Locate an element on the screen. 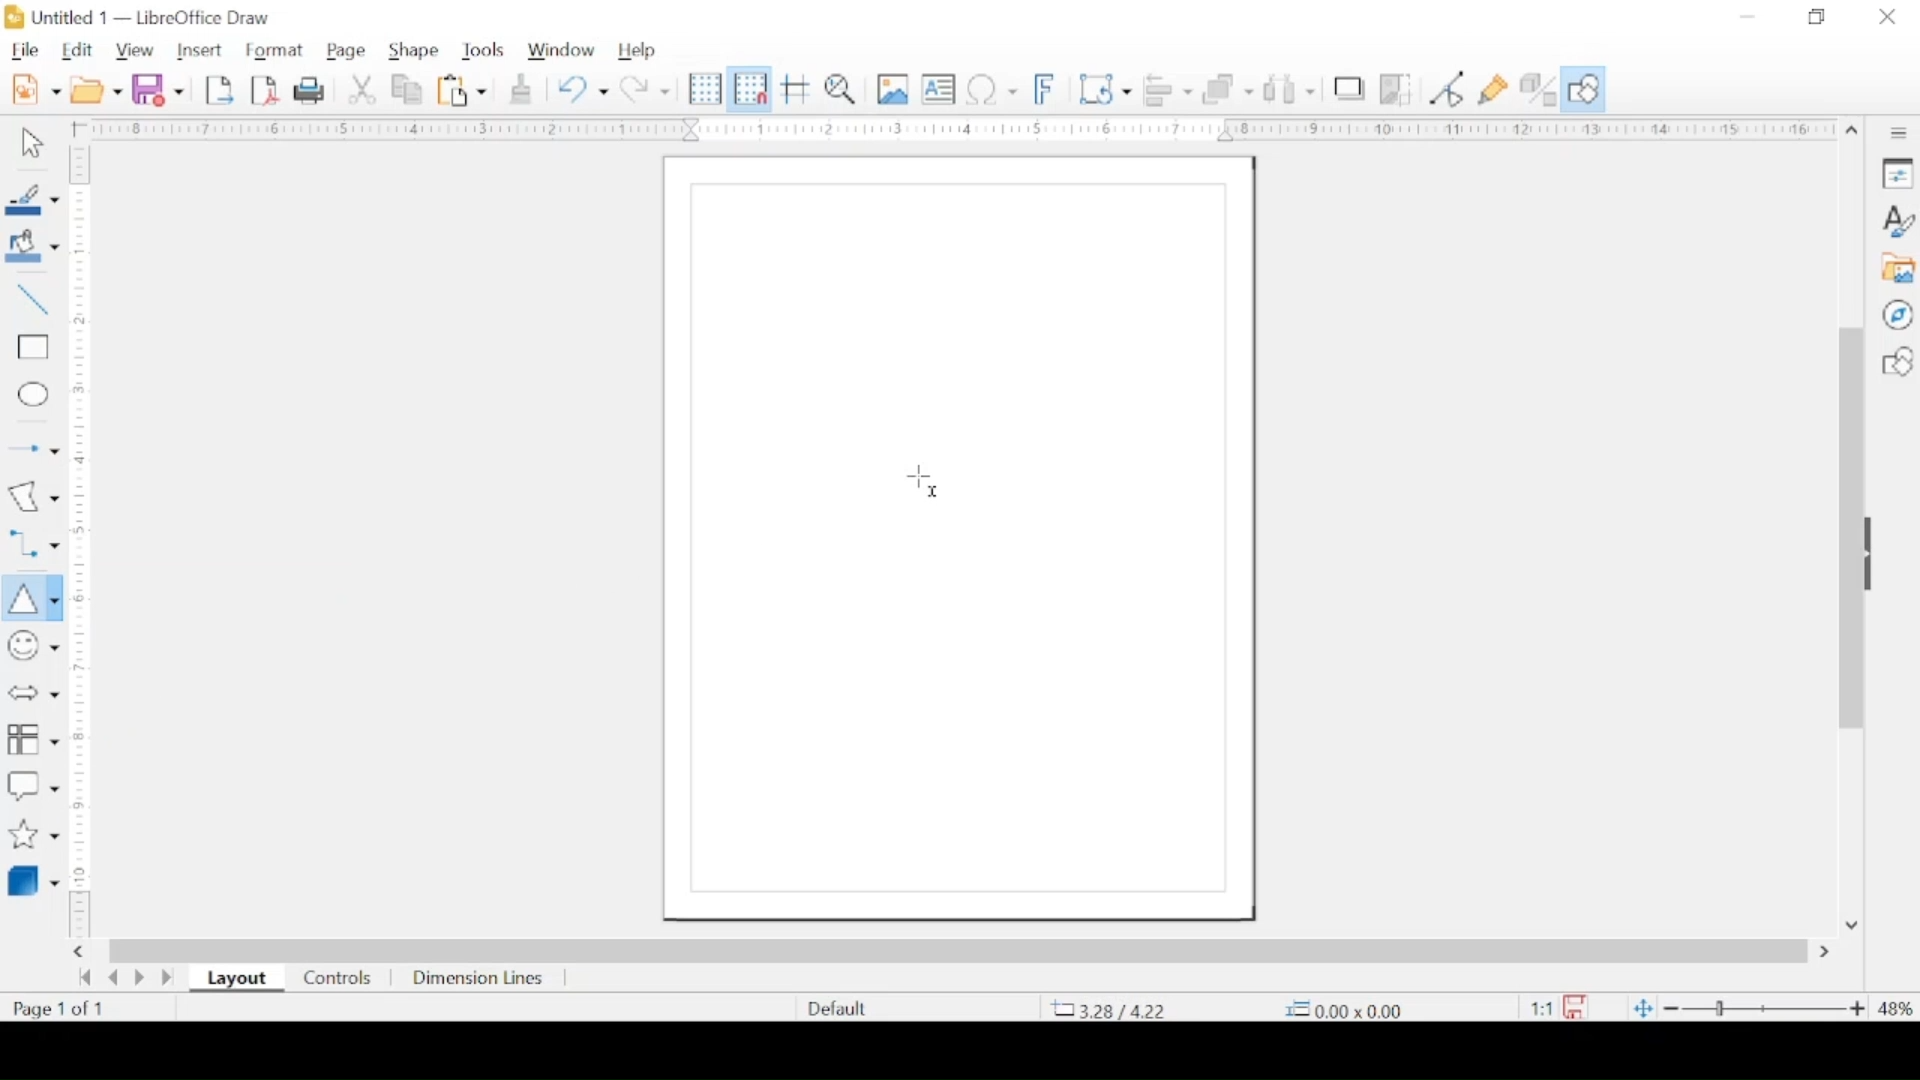  scroll box is located at coordinates (960, 948).